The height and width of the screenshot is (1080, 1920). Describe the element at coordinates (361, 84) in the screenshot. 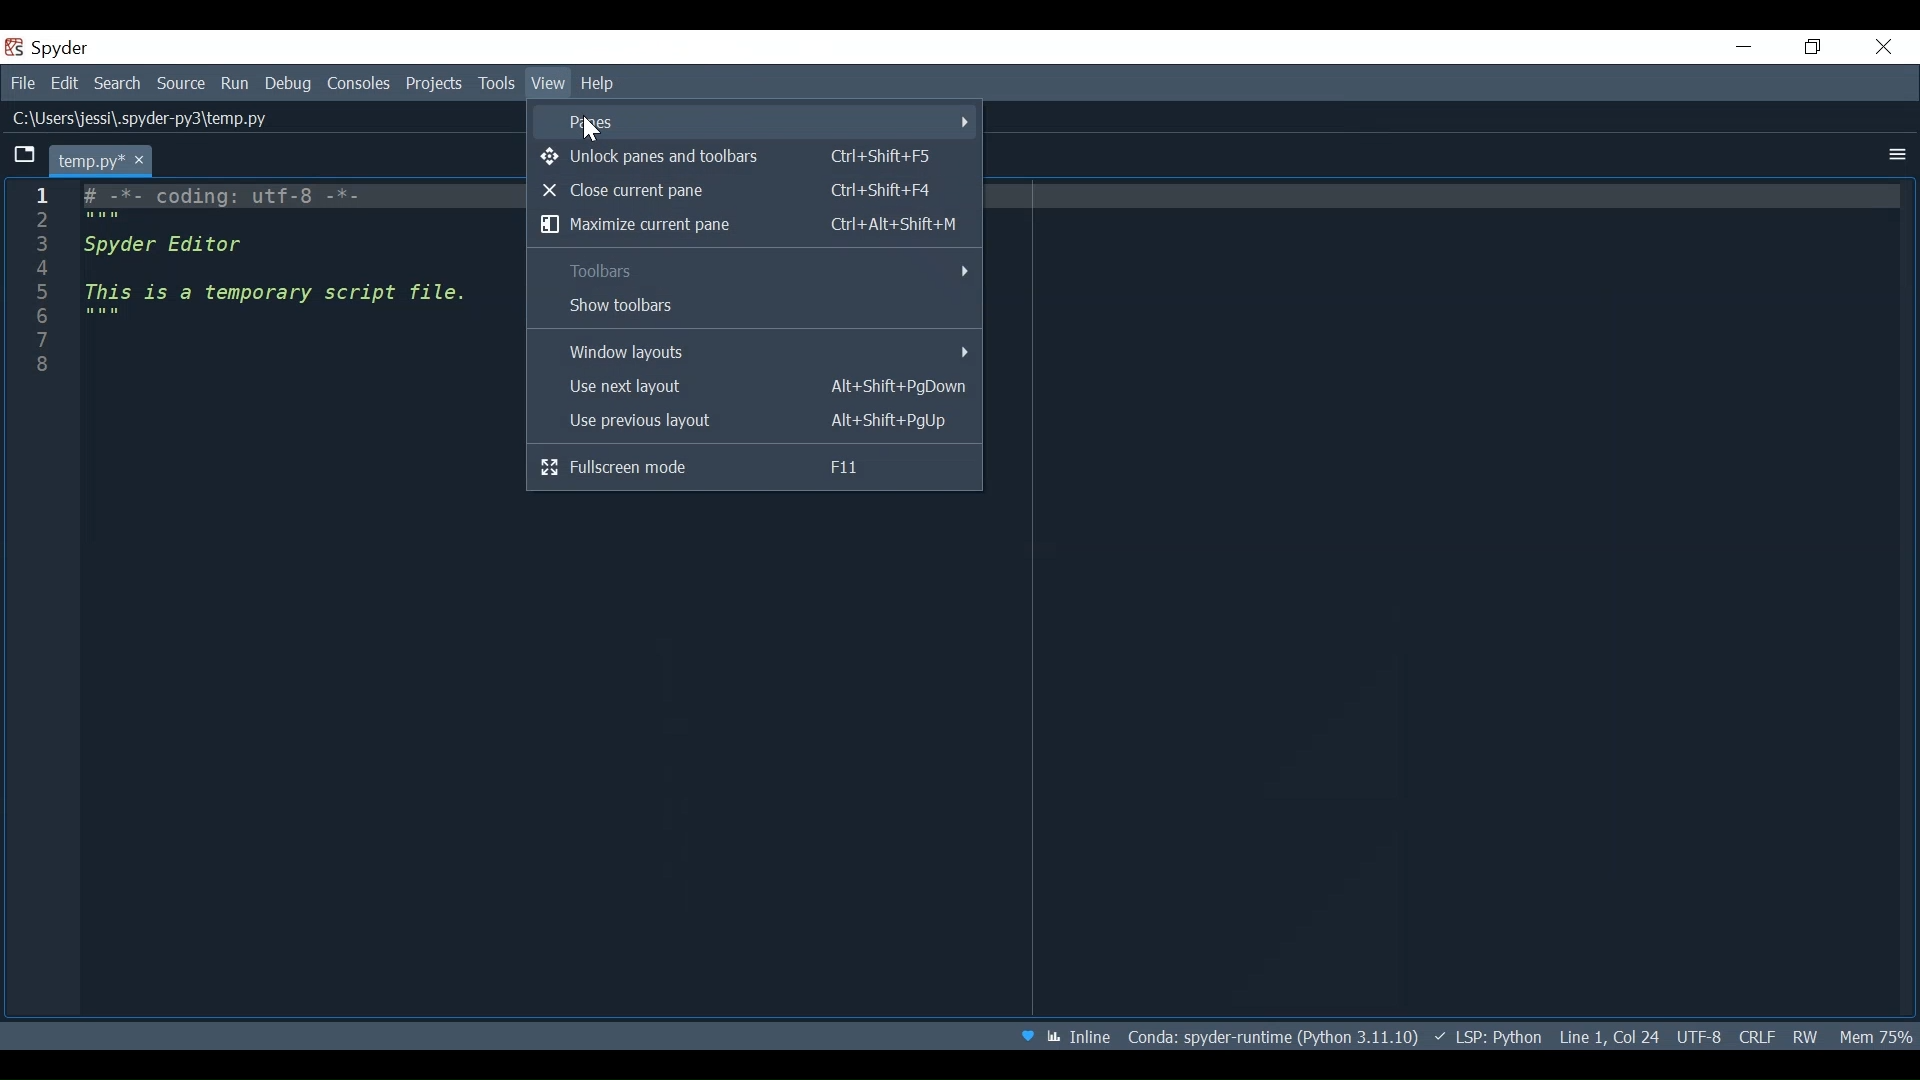

I see `Consoles` at that location.